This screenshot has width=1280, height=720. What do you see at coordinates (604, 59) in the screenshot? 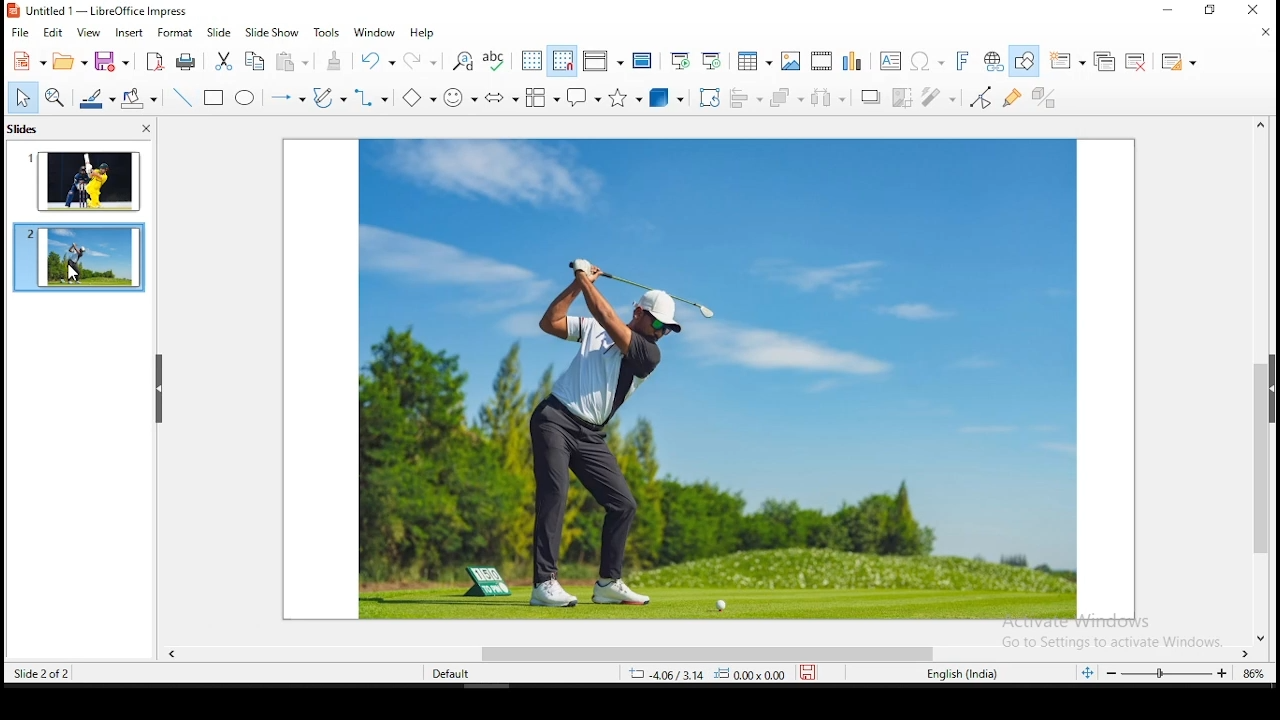
I see `display views` at bounding box center [604, 59].